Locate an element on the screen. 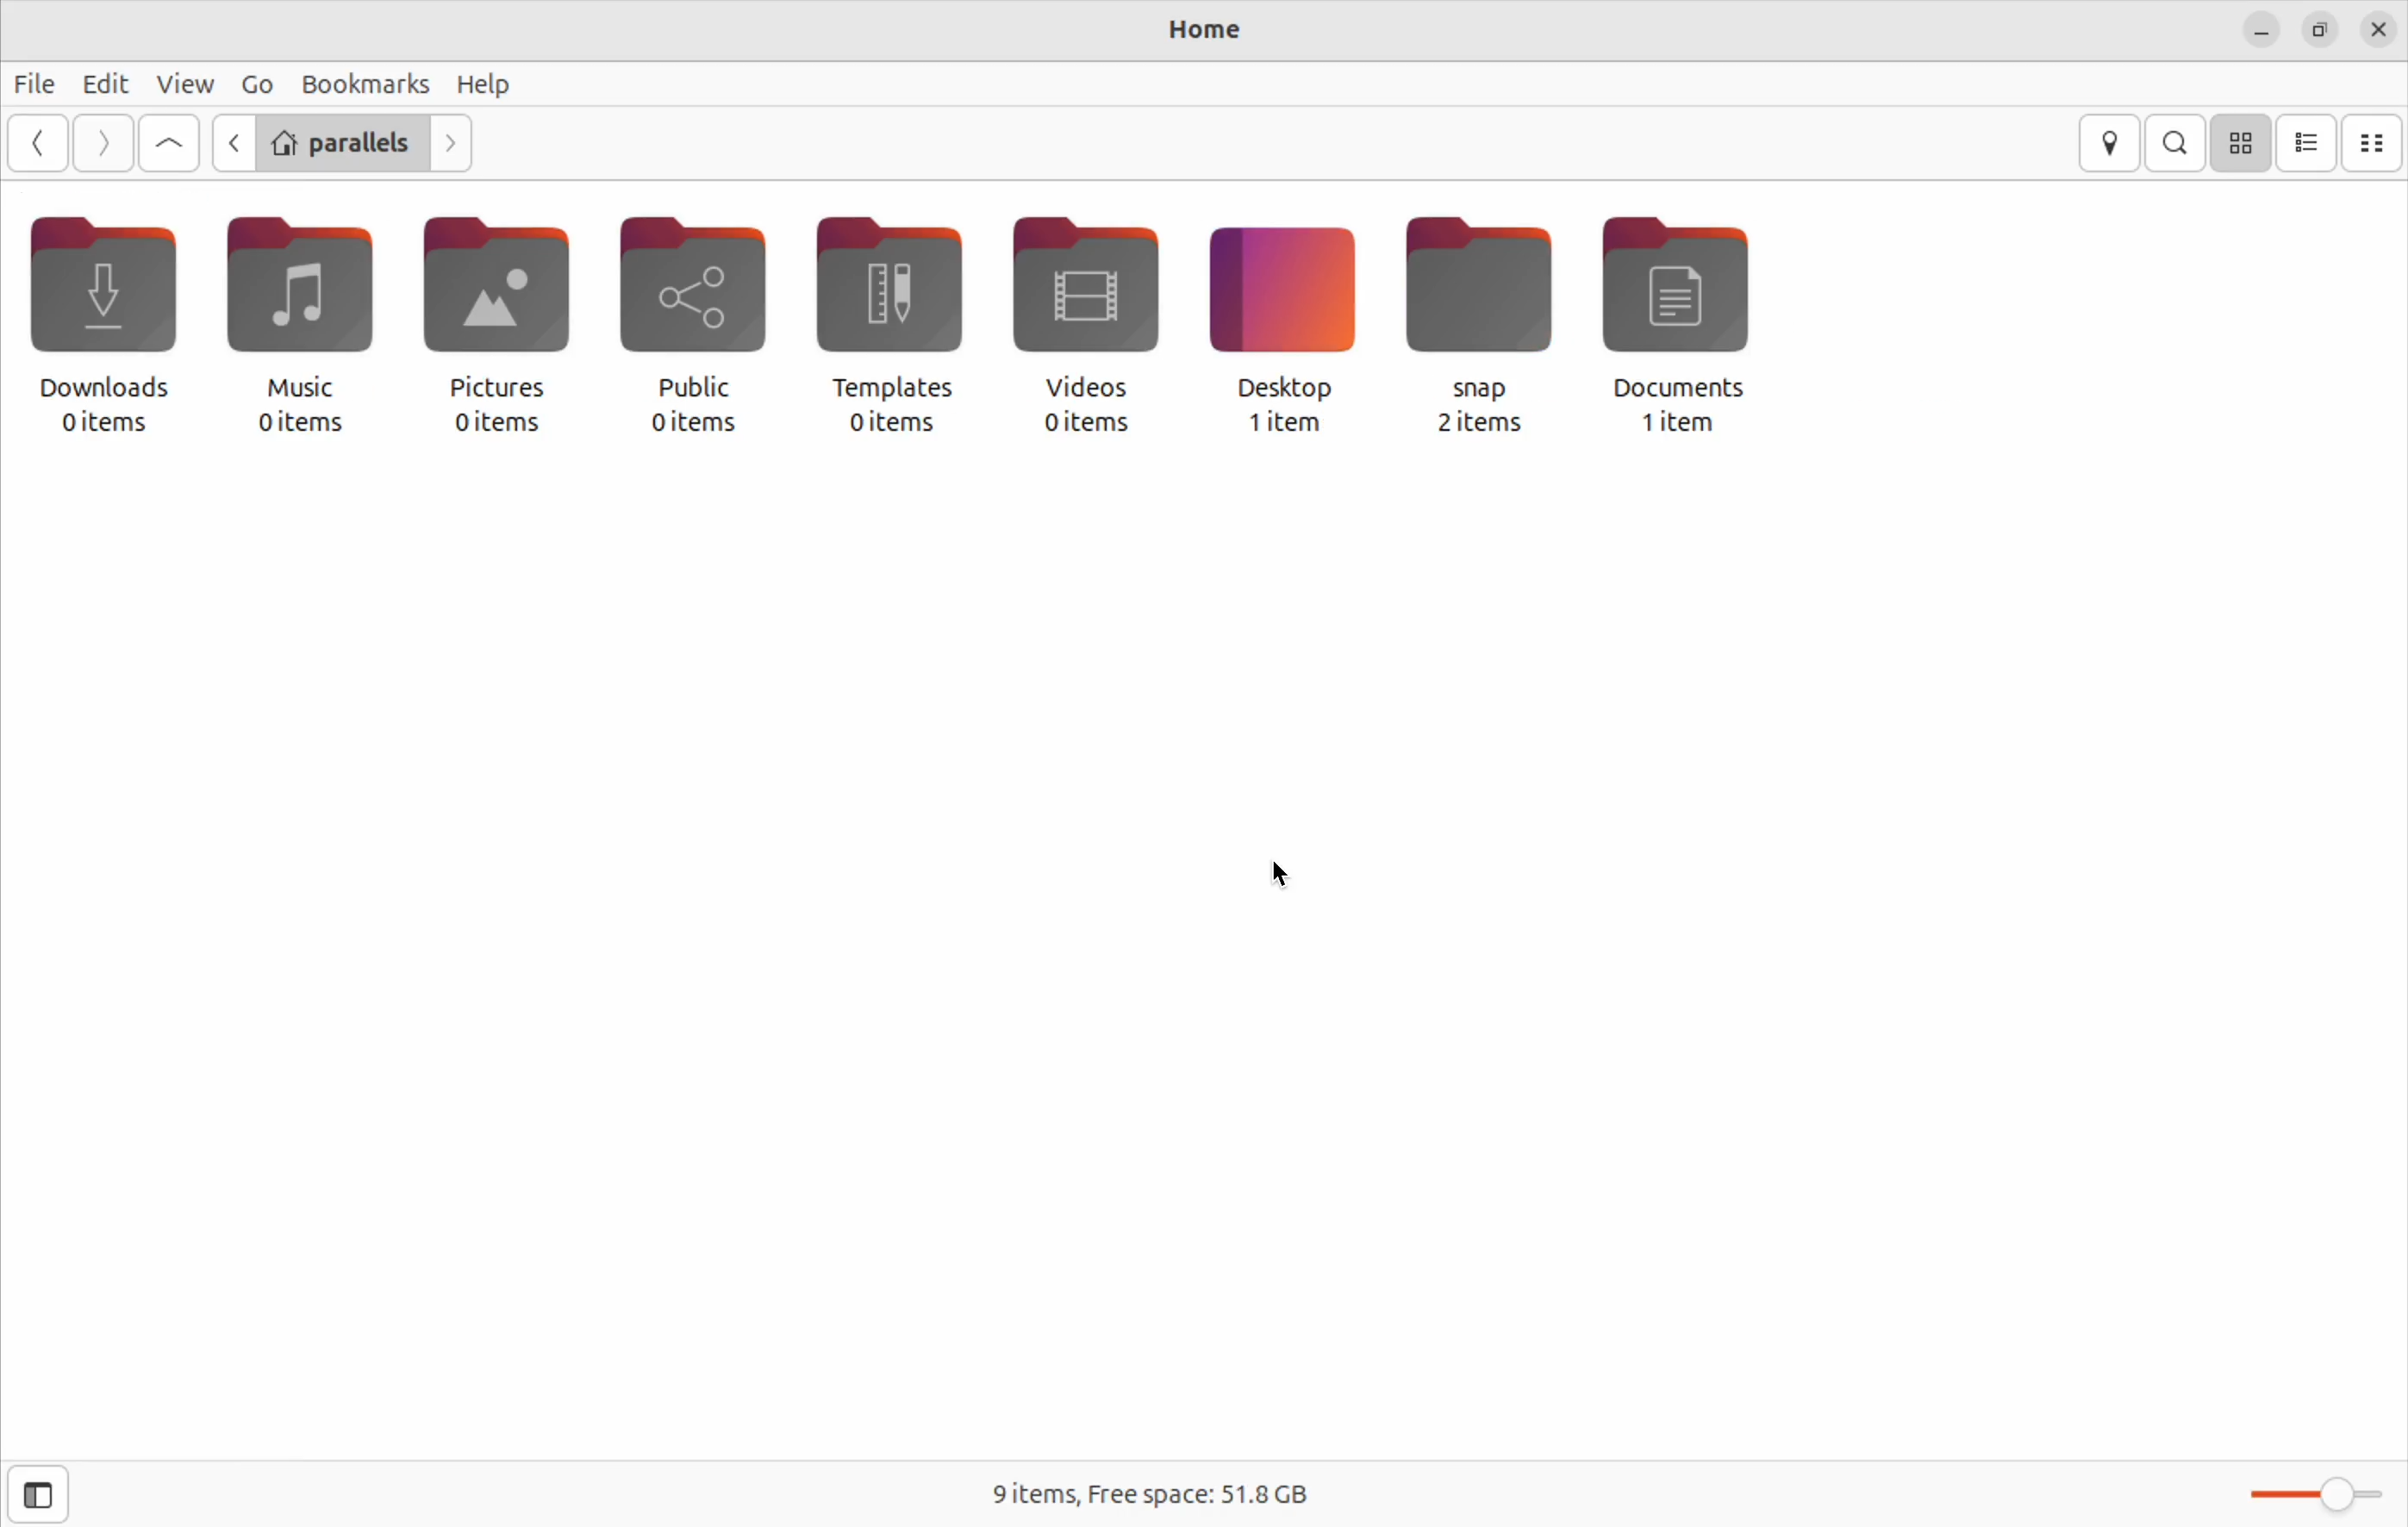 The image size is (2408, 1527). close is located at coordinates (2381, 29).